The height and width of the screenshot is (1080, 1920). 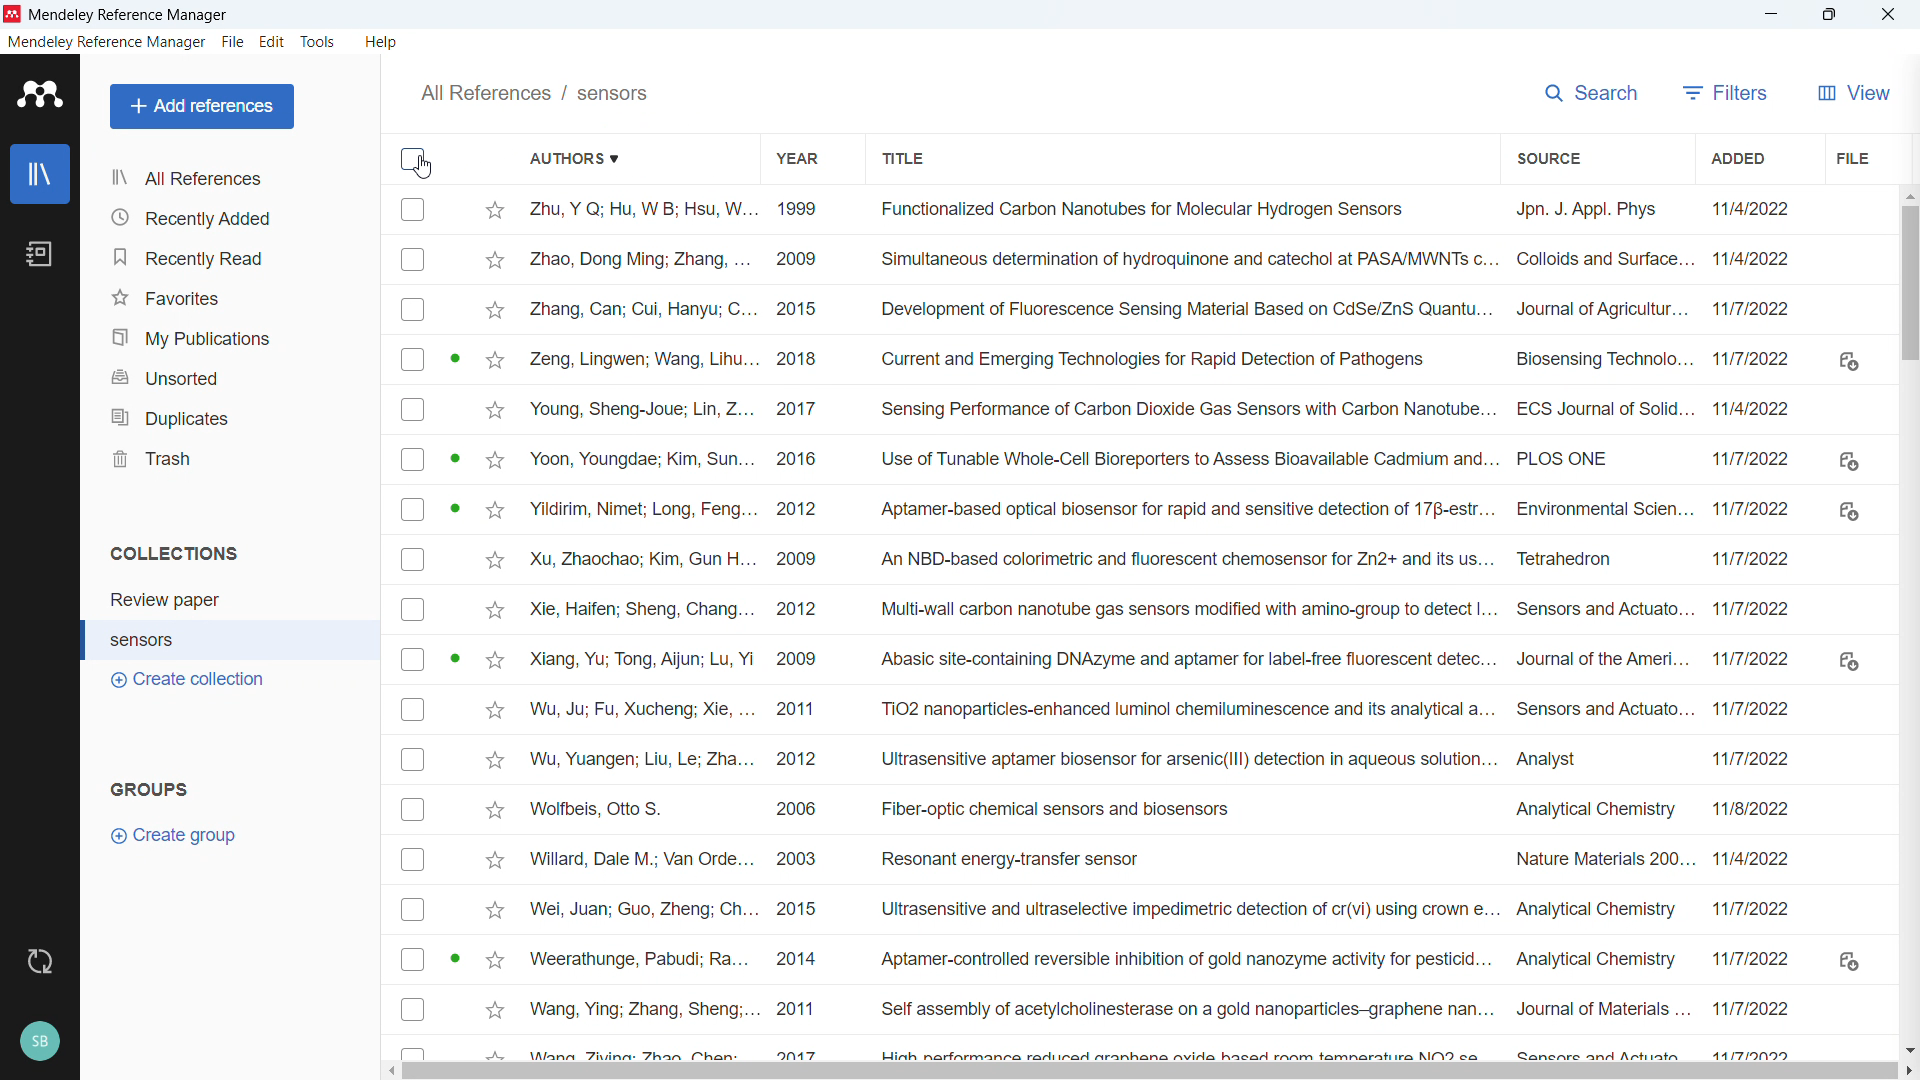 I want to click on all references, so click(x=232, y=177).